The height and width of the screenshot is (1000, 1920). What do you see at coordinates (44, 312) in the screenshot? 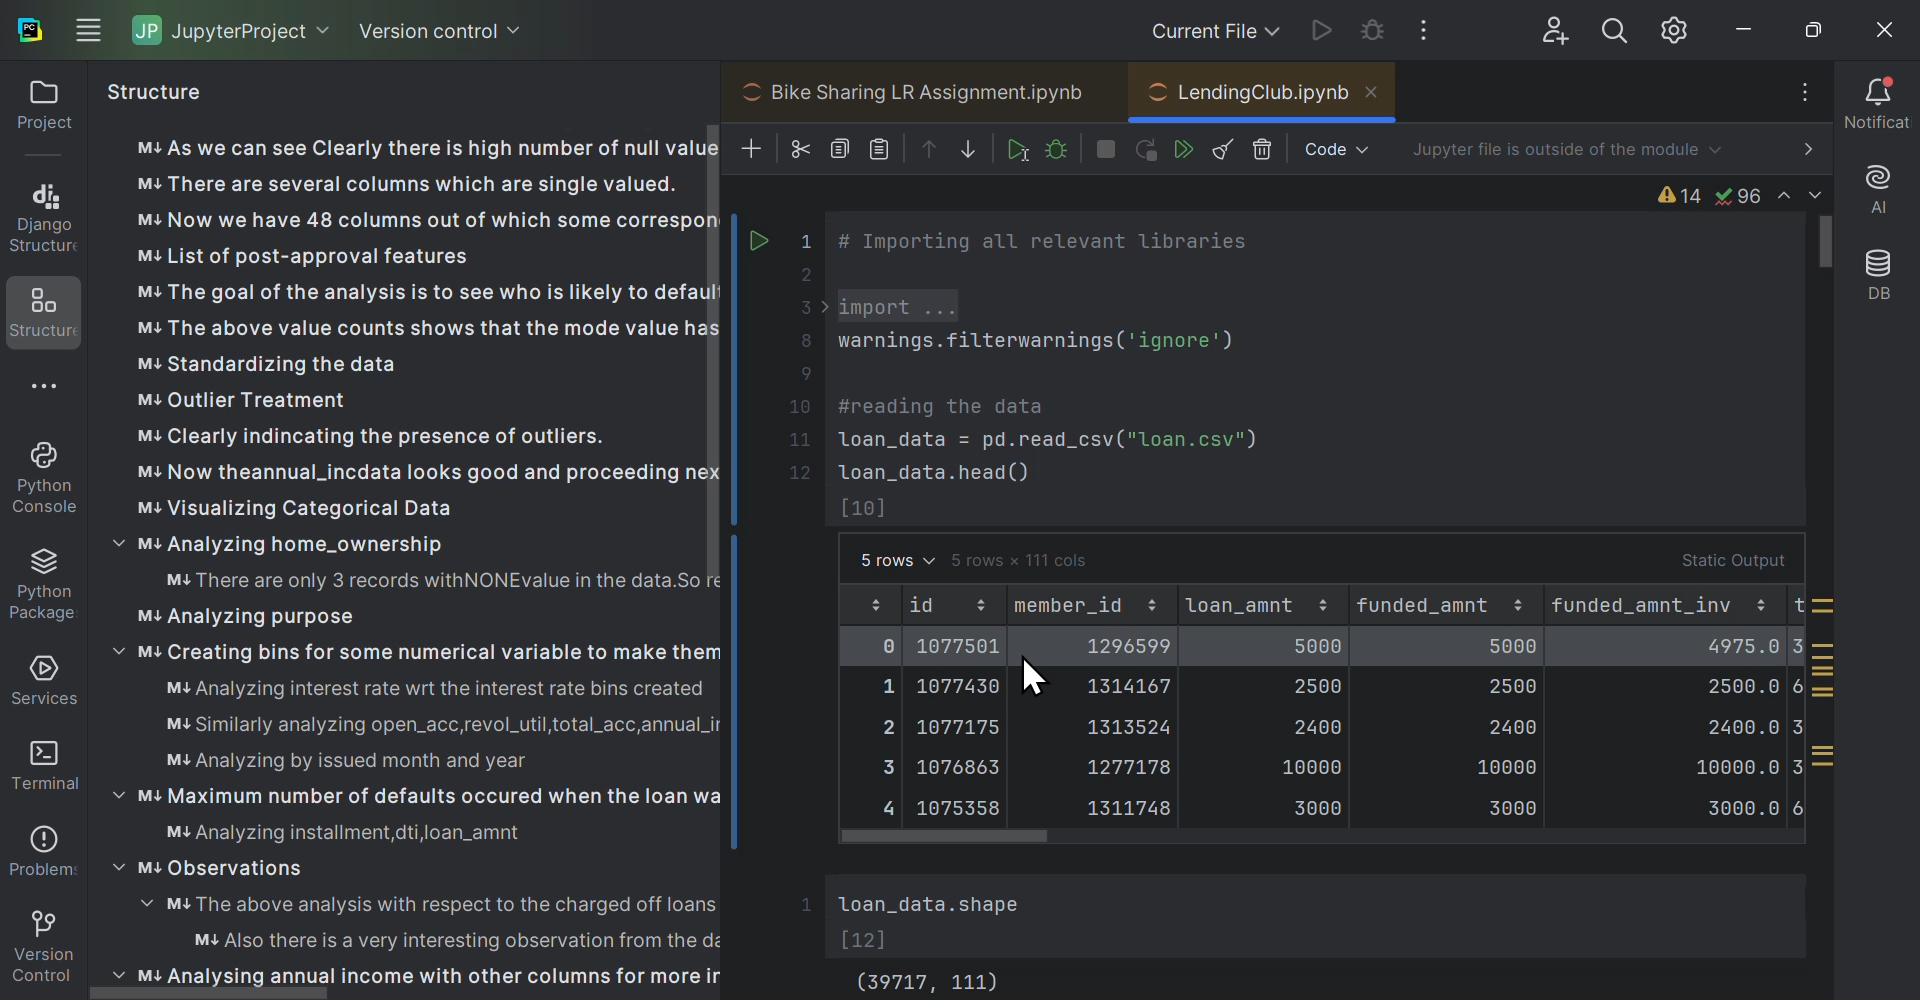
I see `Structures` at bounding box center [44, 312].